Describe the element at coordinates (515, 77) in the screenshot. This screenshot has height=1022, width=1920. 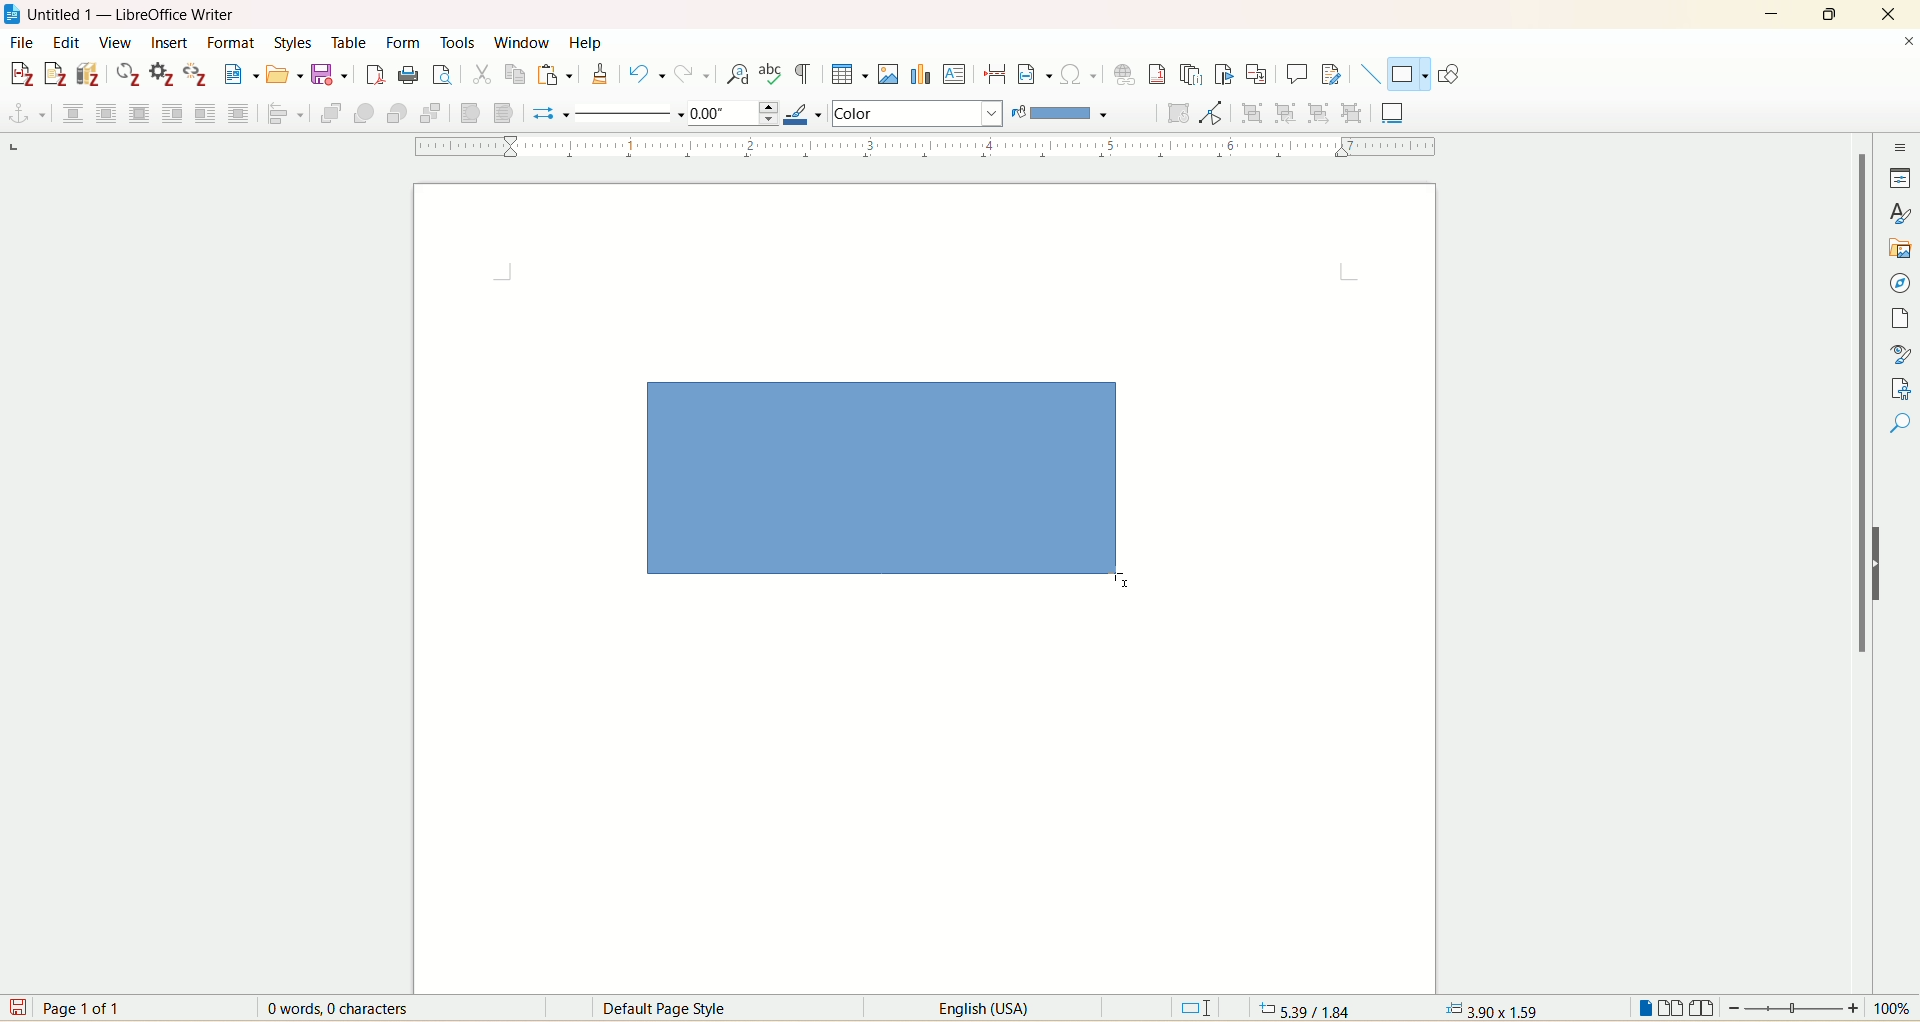
I see `copy` at that location.